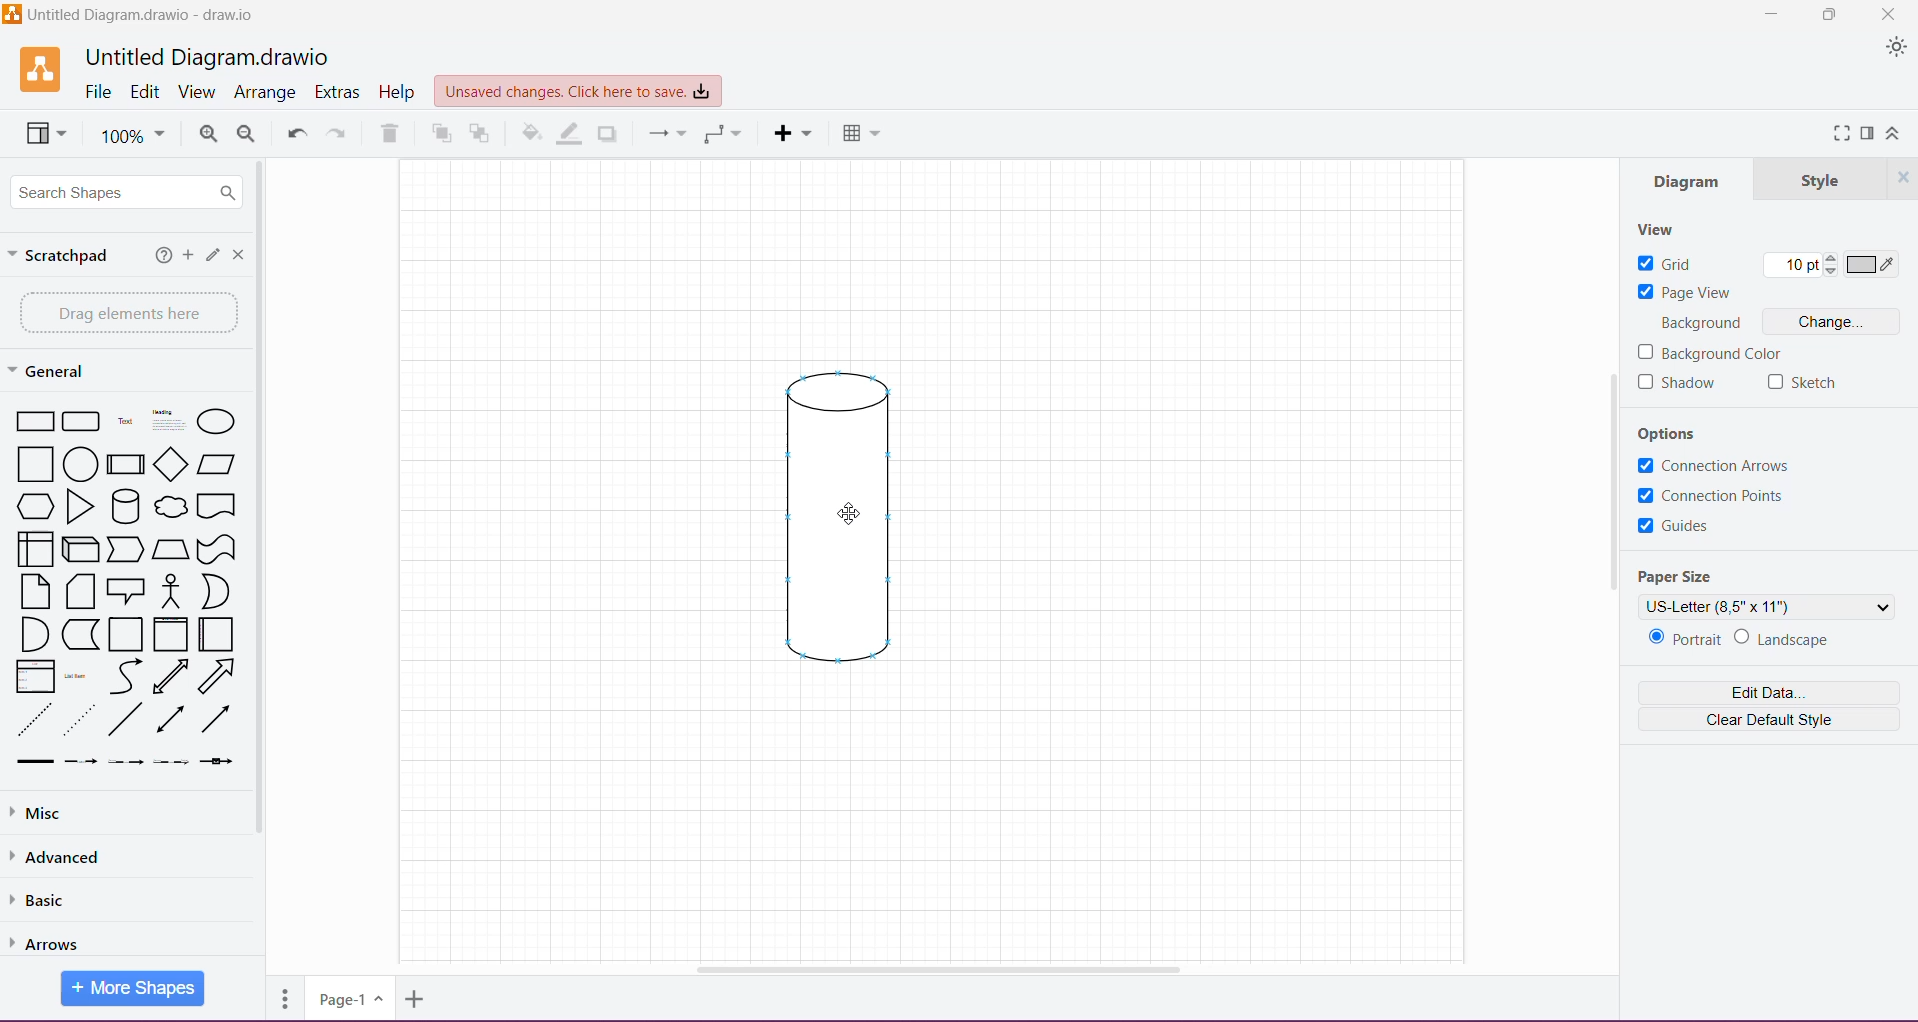 This screenshot has width=1918, height=1022. I want to click on Help, so click(398, 93).